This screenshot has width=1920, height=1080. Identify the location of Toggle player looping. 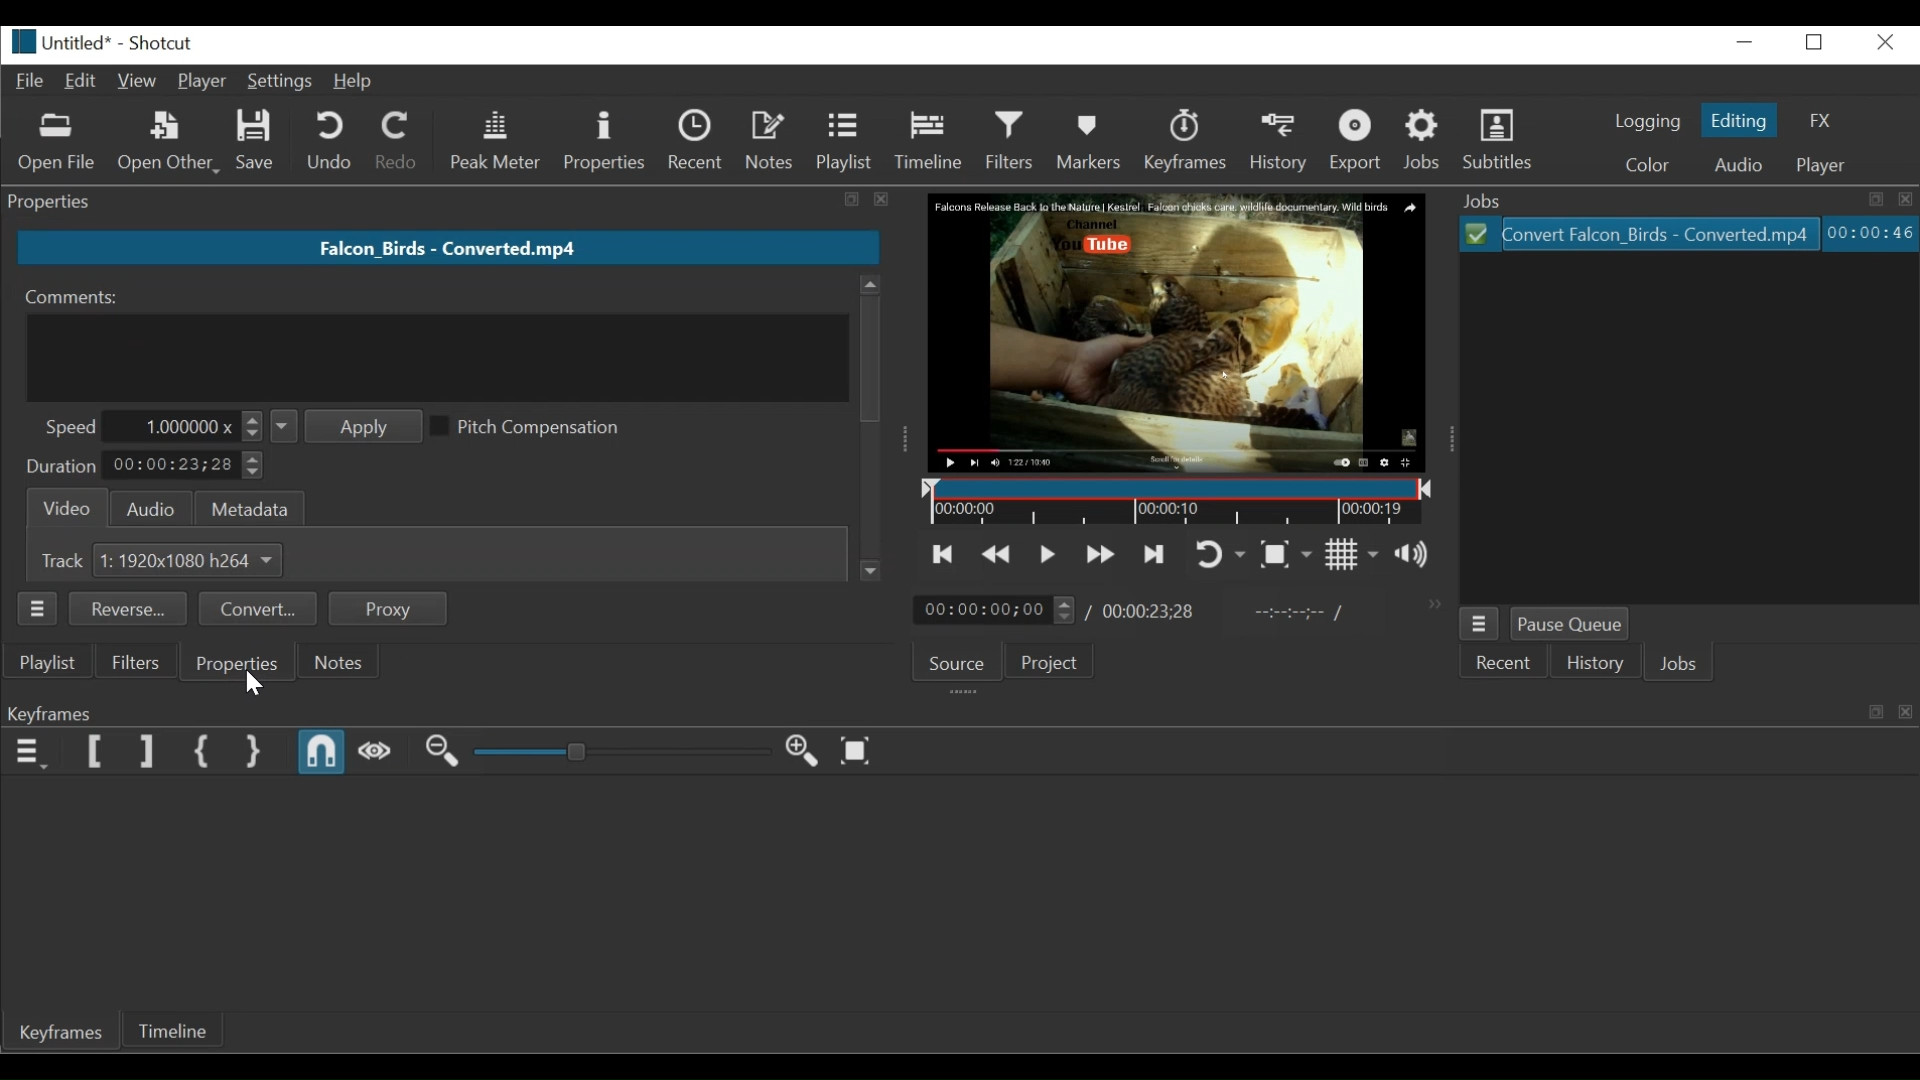
(1216, 554).